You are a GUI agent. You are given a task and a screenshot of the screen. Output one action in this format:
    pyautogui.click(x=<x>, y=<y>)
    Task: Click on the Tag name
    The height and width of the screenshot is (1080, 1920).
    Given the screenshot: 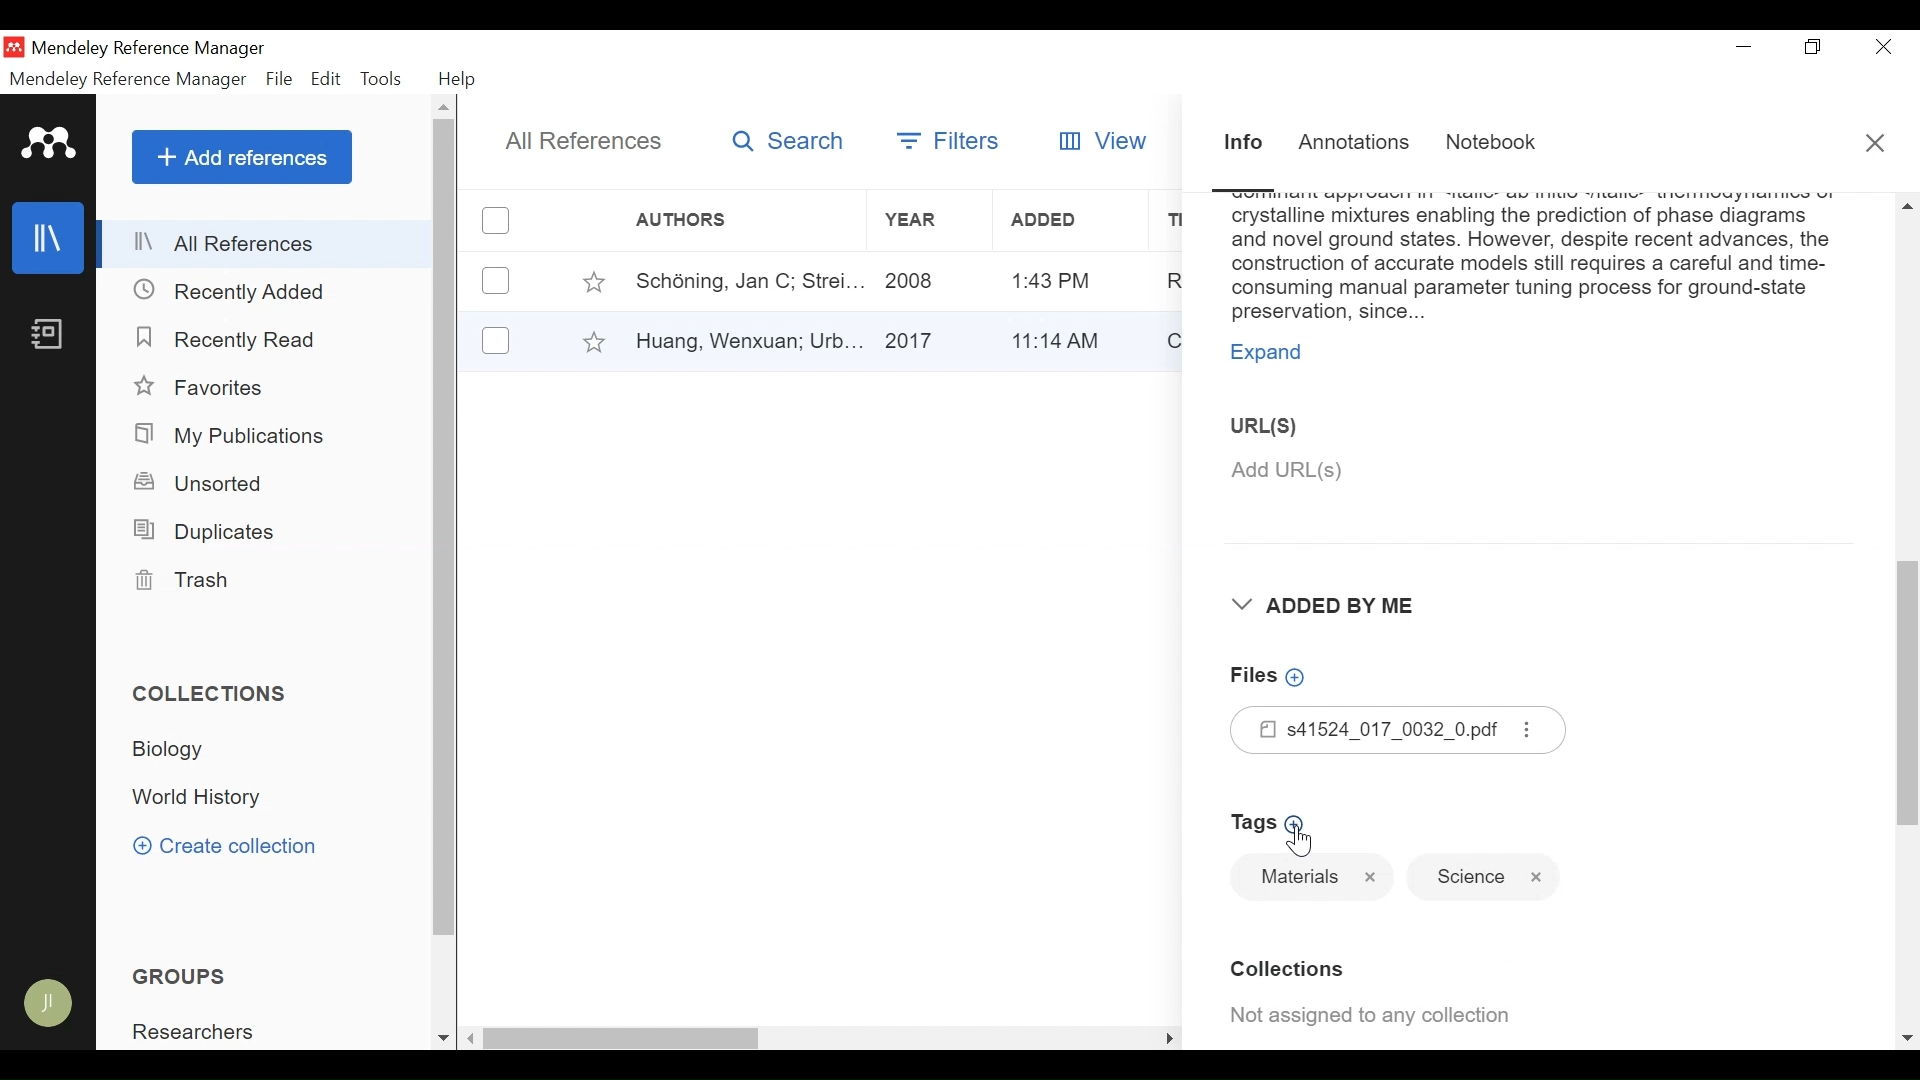 What is the action you would take?
    pyautogui.click(x=1315, y=876)
    